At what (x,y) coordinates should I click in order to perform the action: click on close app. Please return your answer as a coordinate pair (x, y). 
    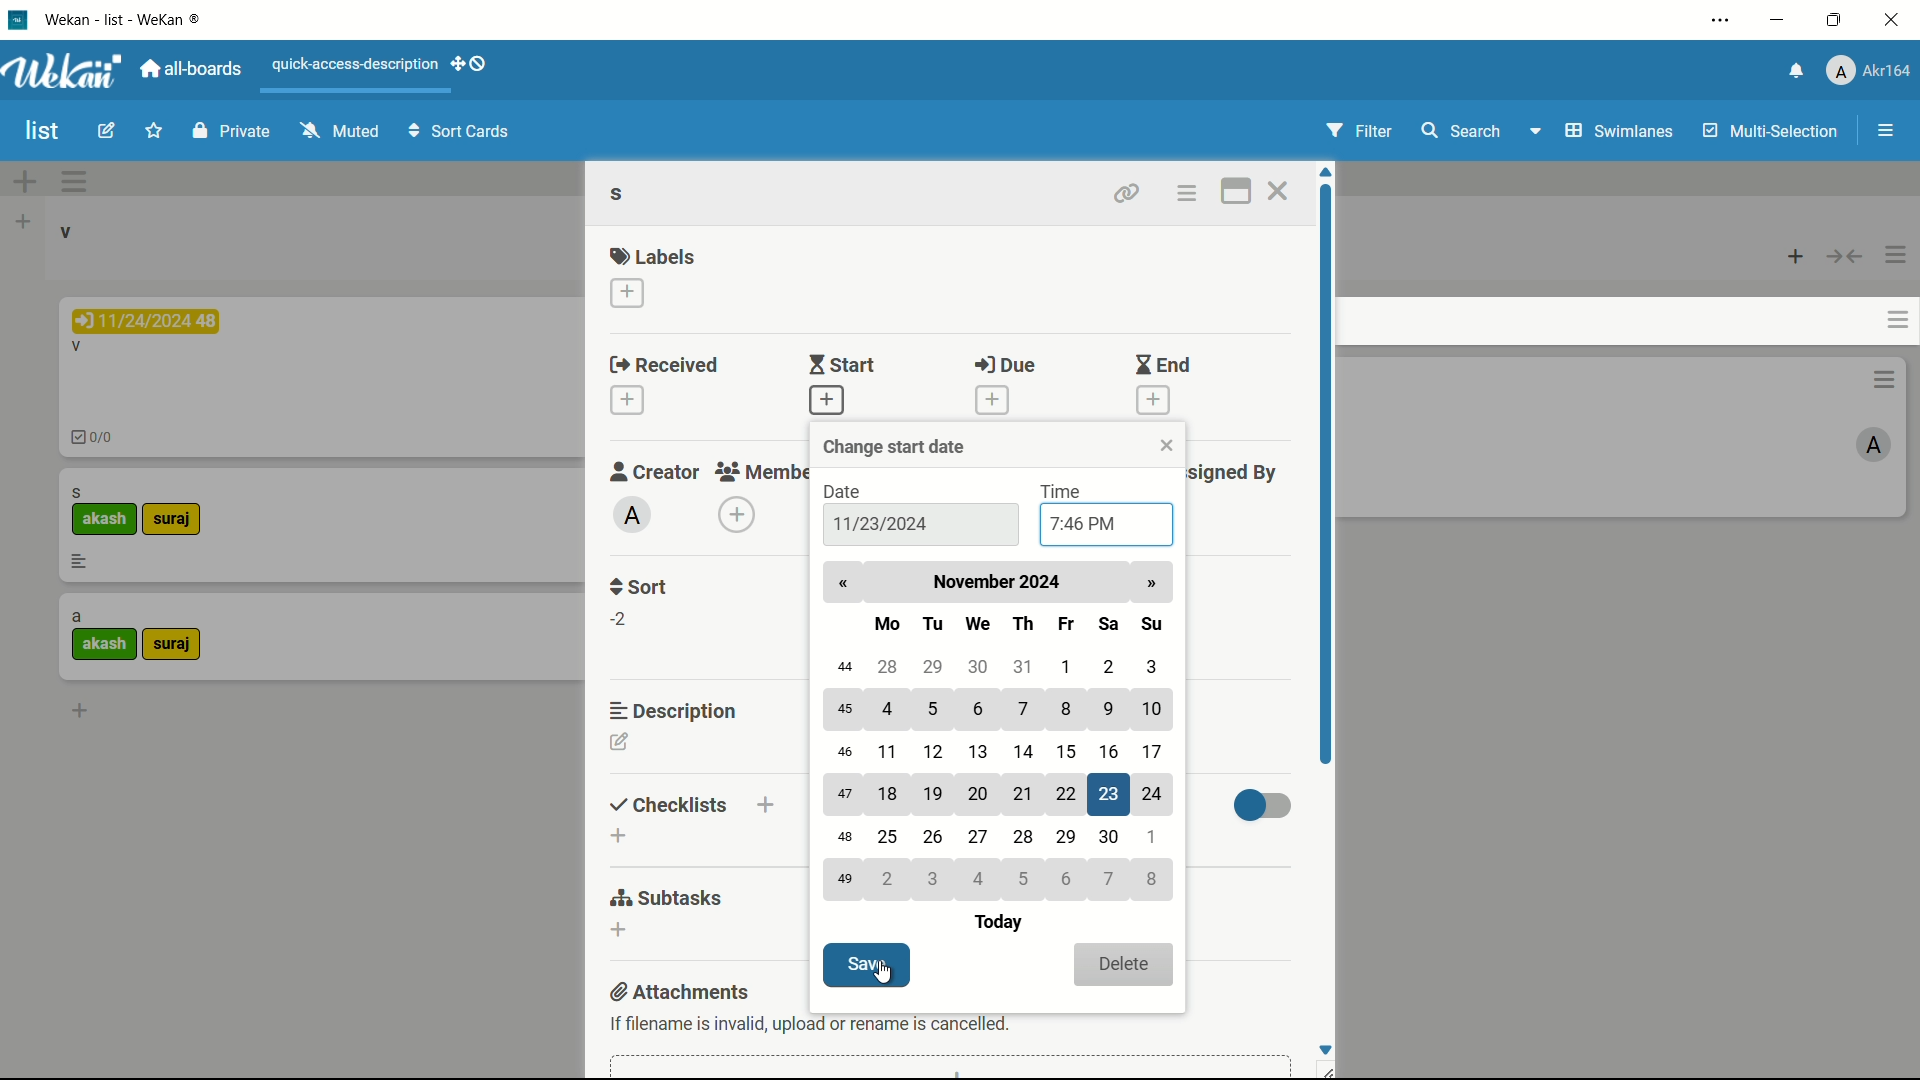
    Looking at the image, I should click on (1892, 22).